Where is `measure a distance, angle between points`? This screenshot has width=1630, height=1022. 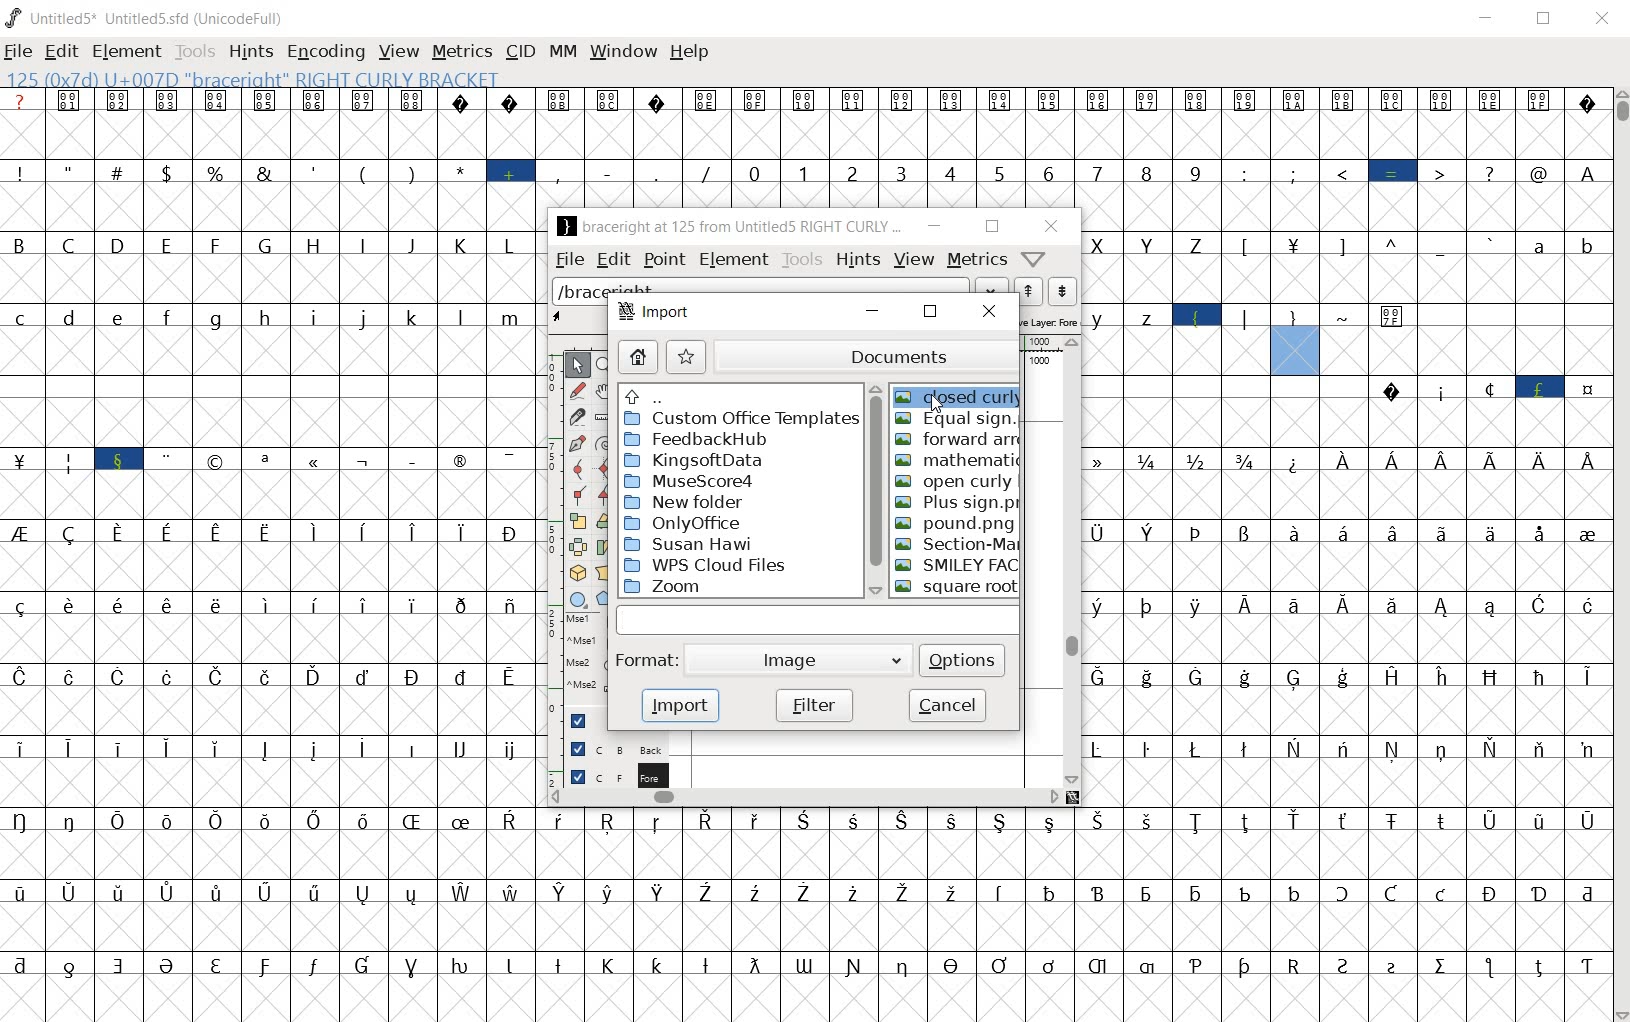
measure a distance, angle between points is located at coordinates (605, 418).